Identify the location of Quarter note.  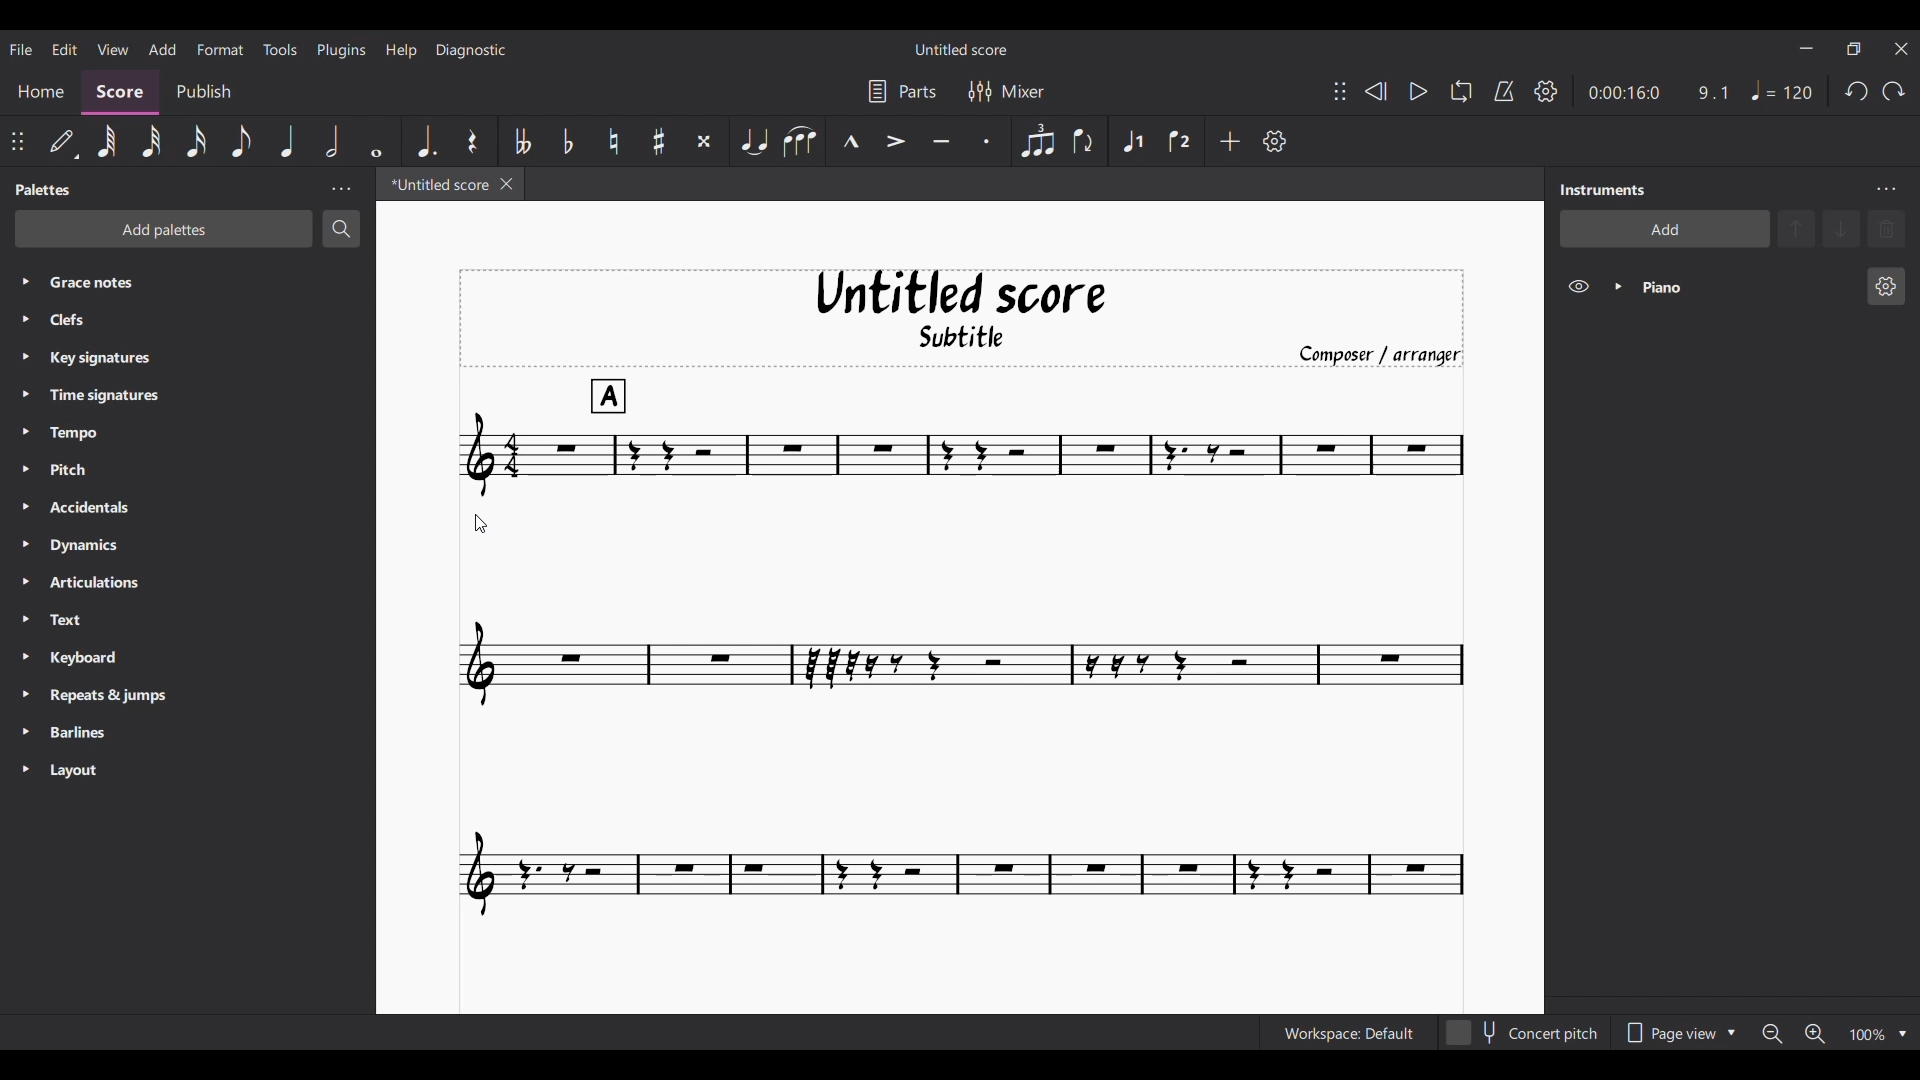
(1782, 90).